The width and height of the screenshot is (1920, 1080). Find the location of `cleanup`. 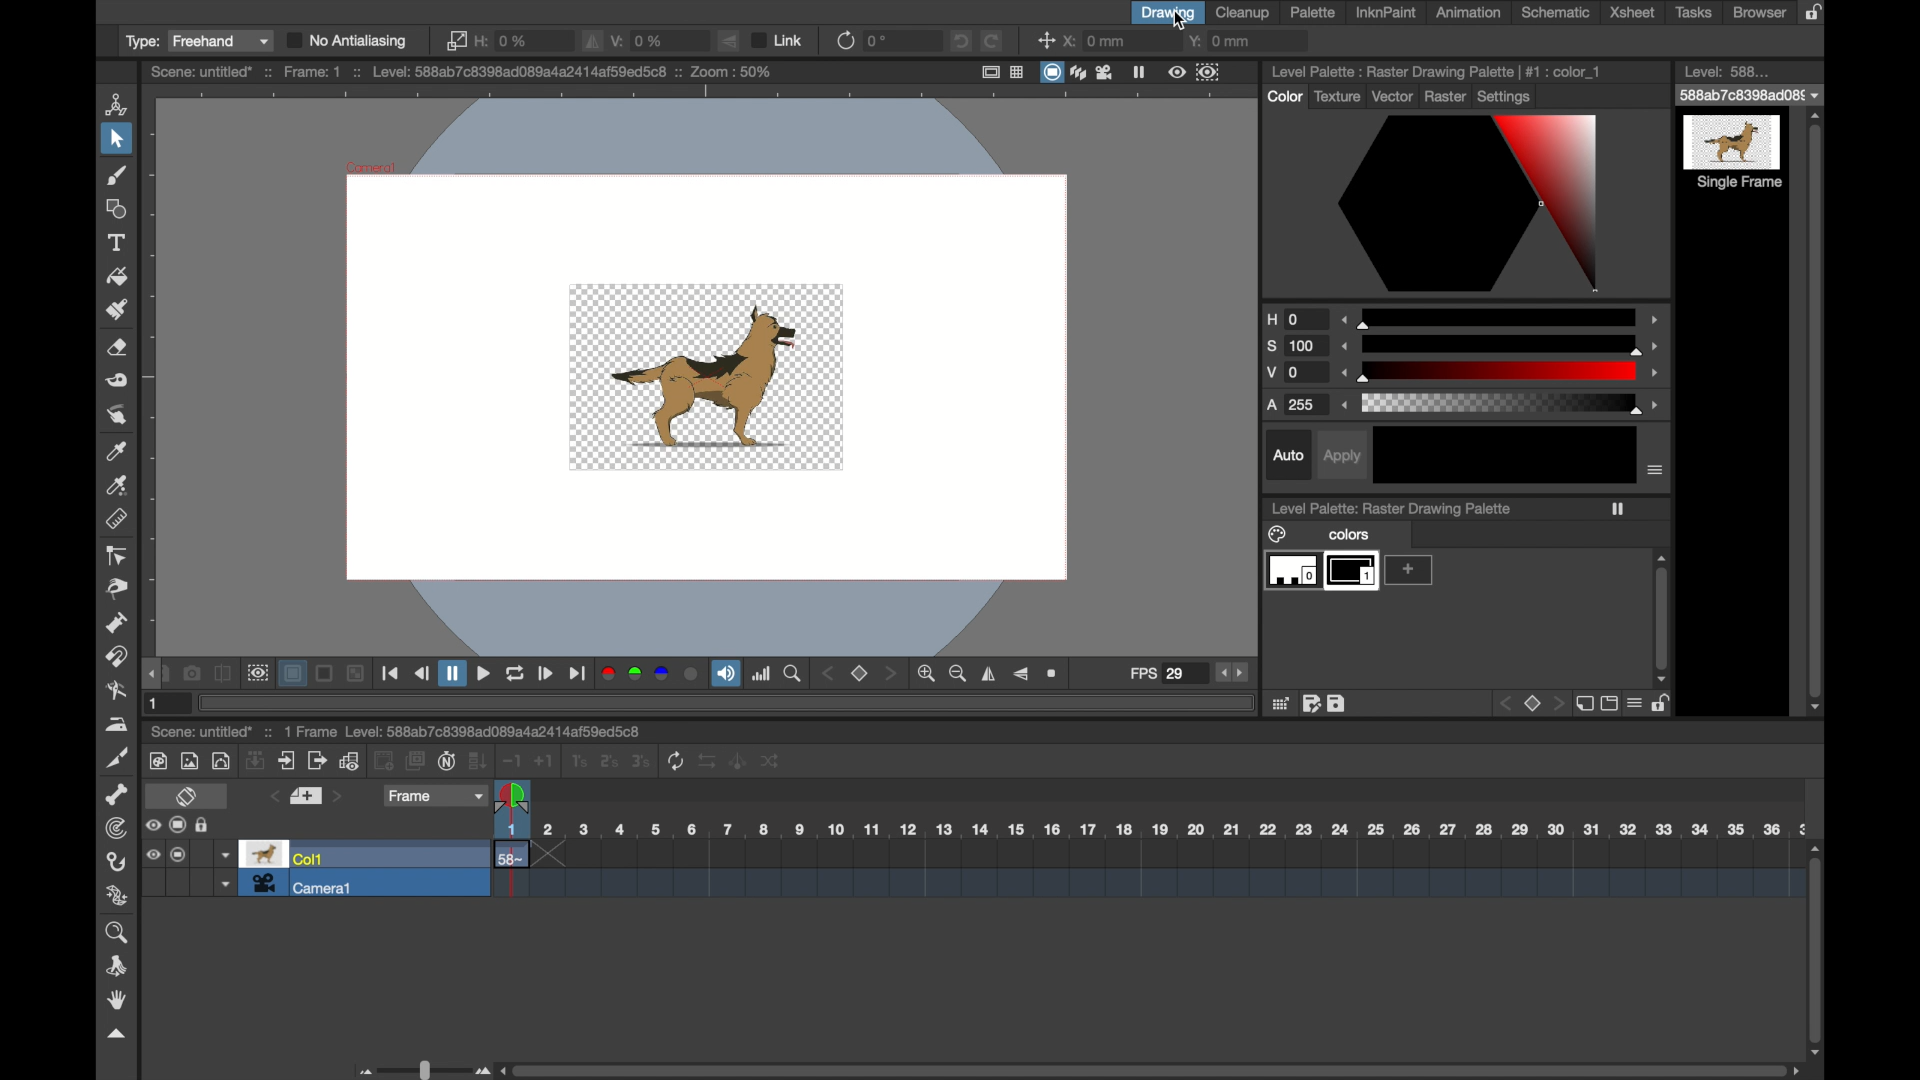

cleanup is located at coordinates (1246, 13).